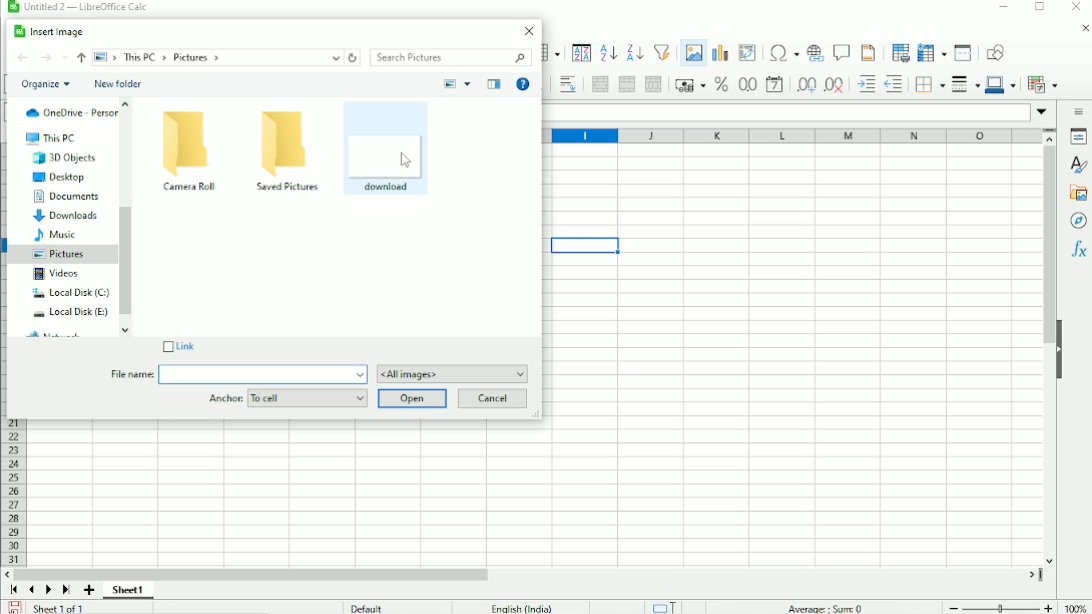 This screenshot has height=614, width=1092. Describe the element at coordinates (407, 163) in the screenshot. I see `cursor` at that location.